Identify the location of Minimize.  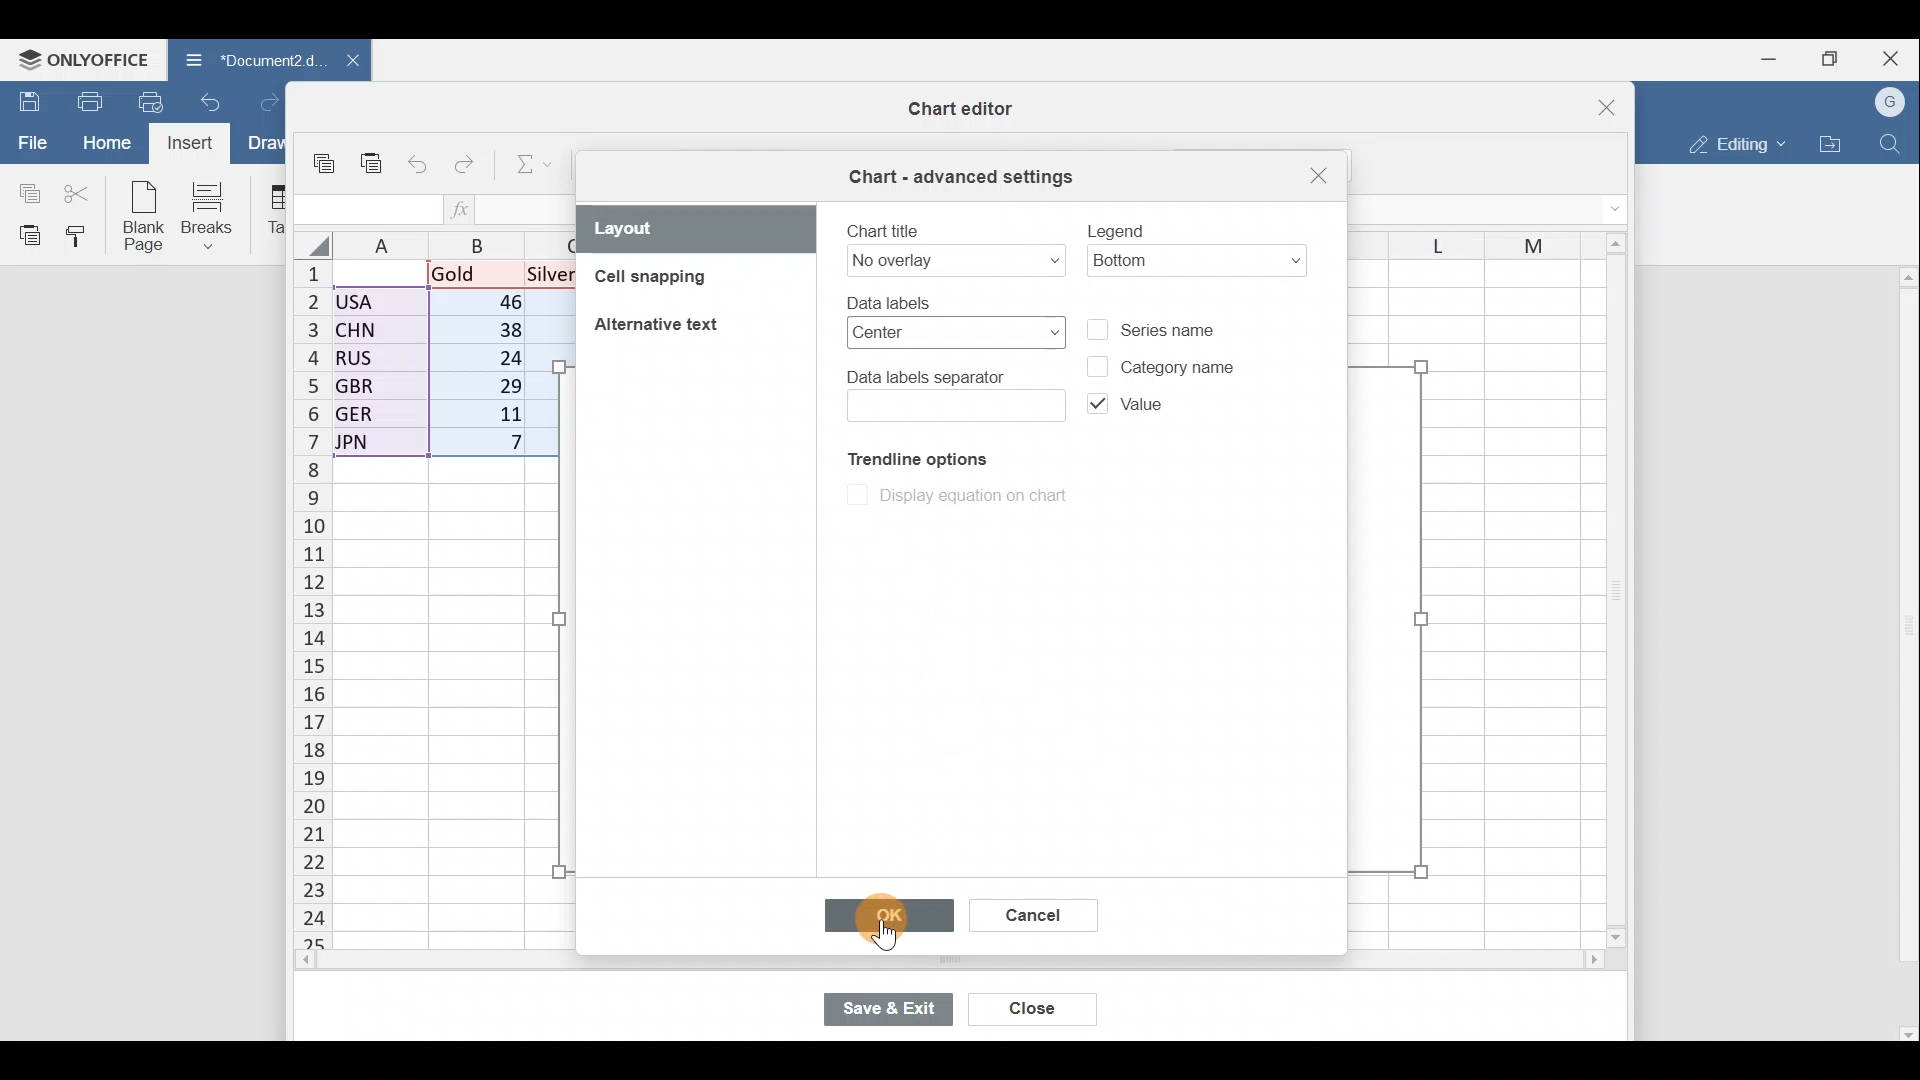
(1776, 57).